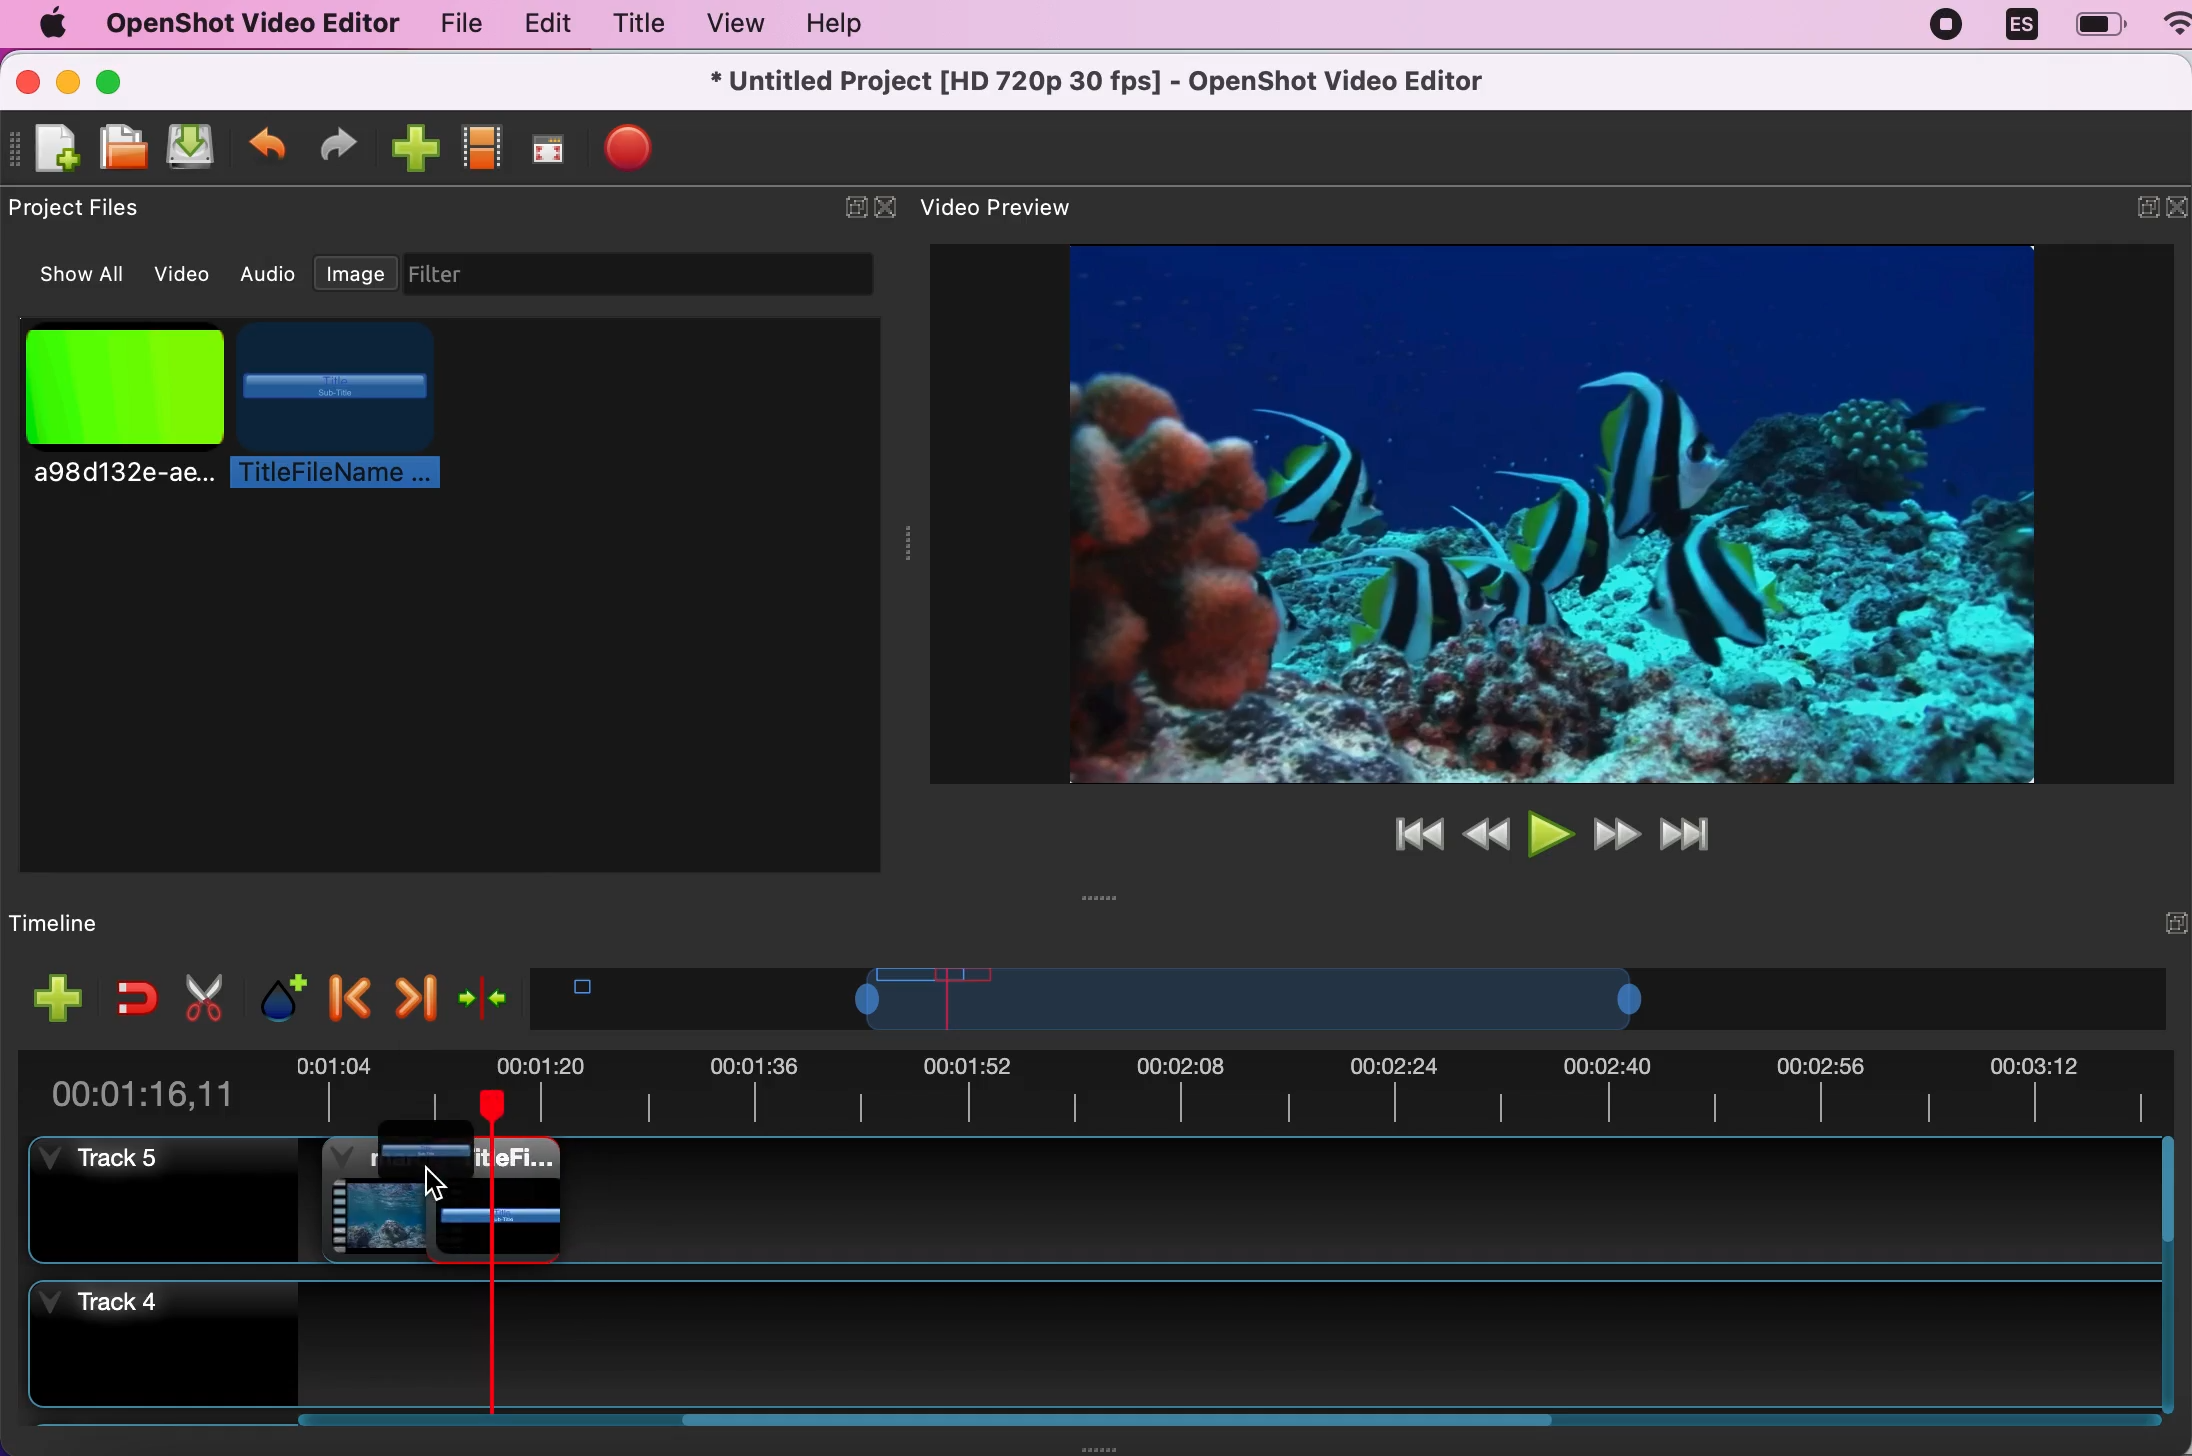  I want to click on language, so click(2021, 27).